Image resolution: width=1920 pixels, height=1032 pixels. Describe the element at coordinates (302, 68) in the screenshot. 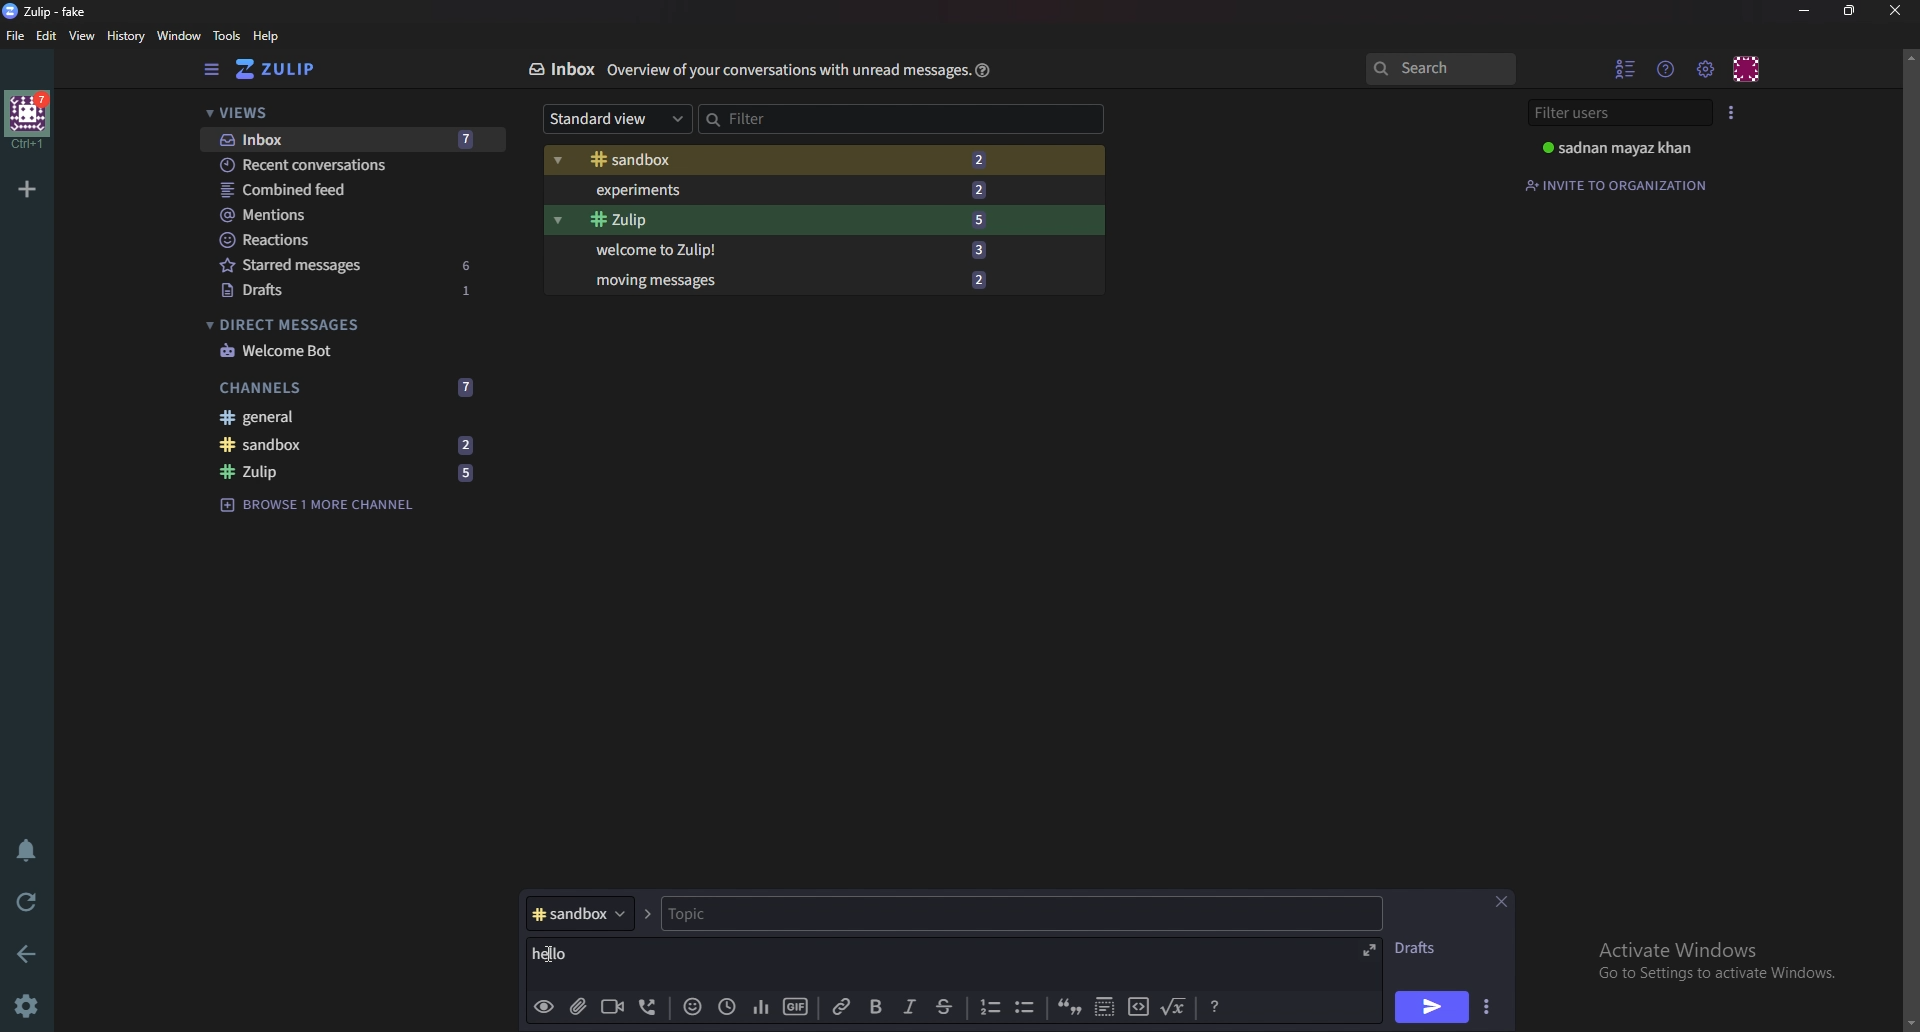

I see `zulip` at that location.